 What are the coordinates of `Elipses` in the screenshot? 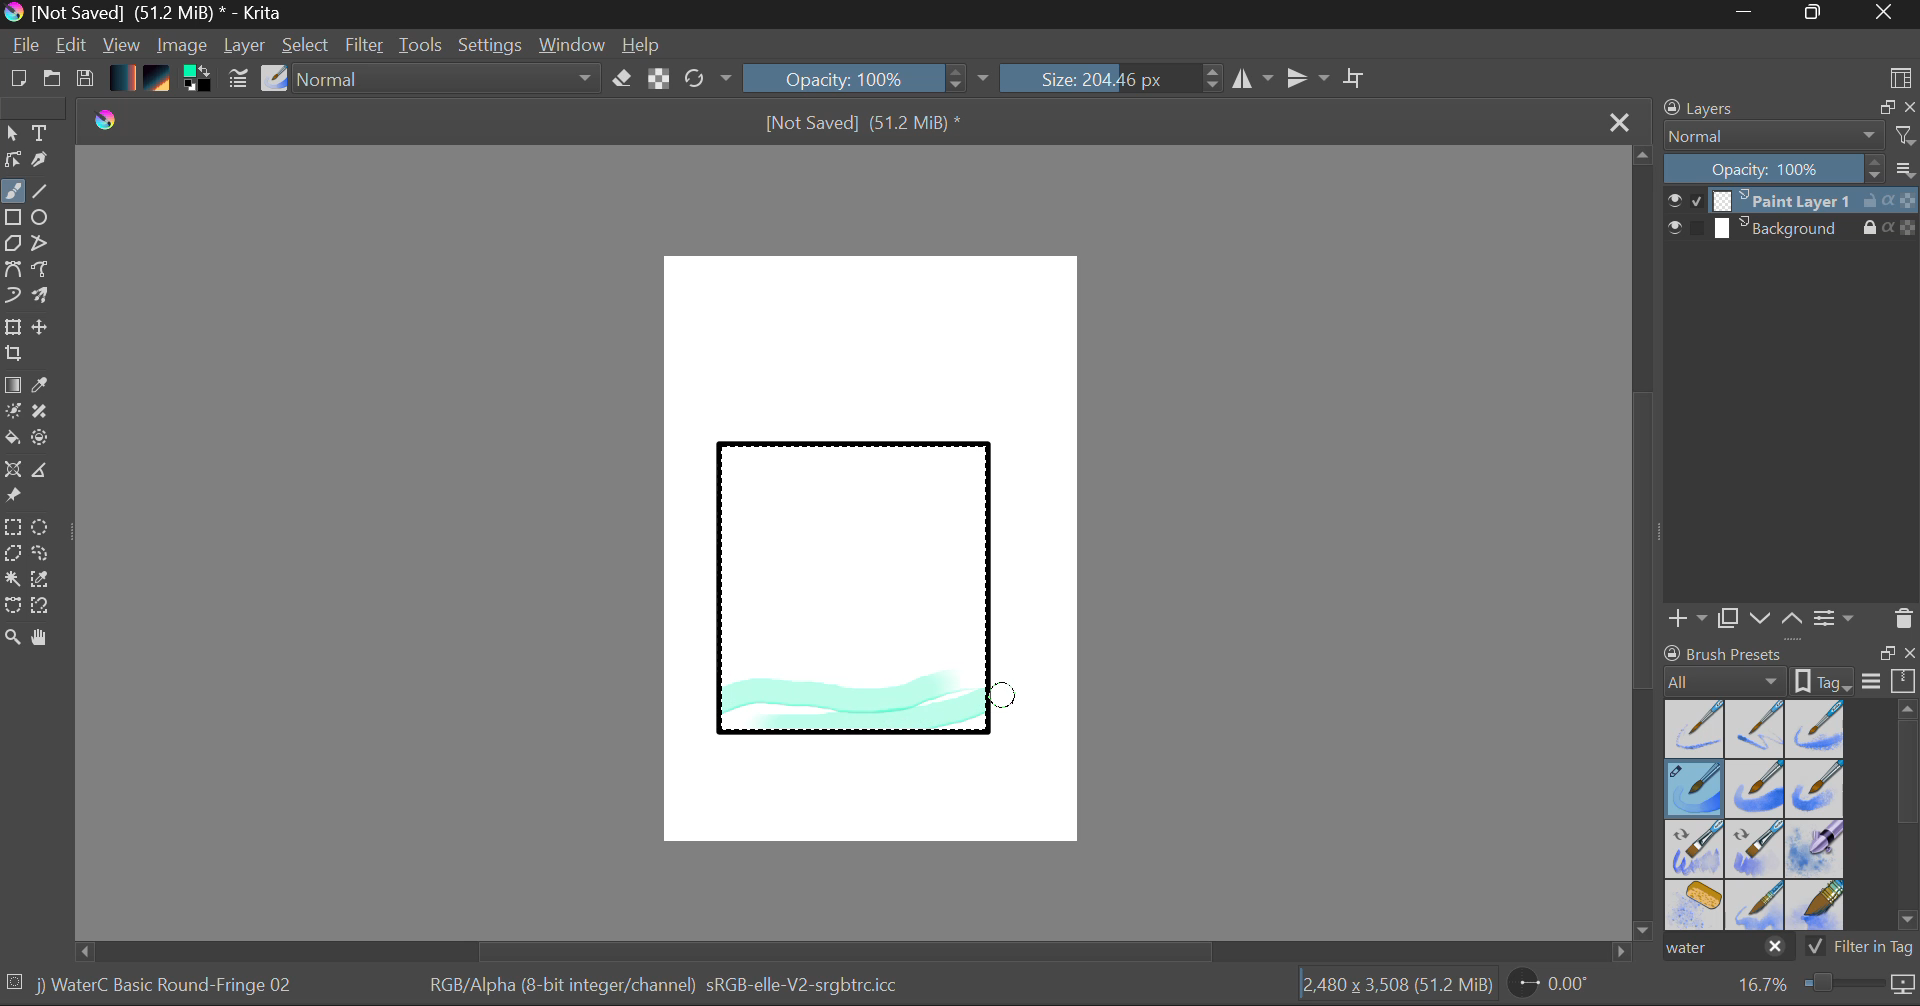 It's located at (43, 219).